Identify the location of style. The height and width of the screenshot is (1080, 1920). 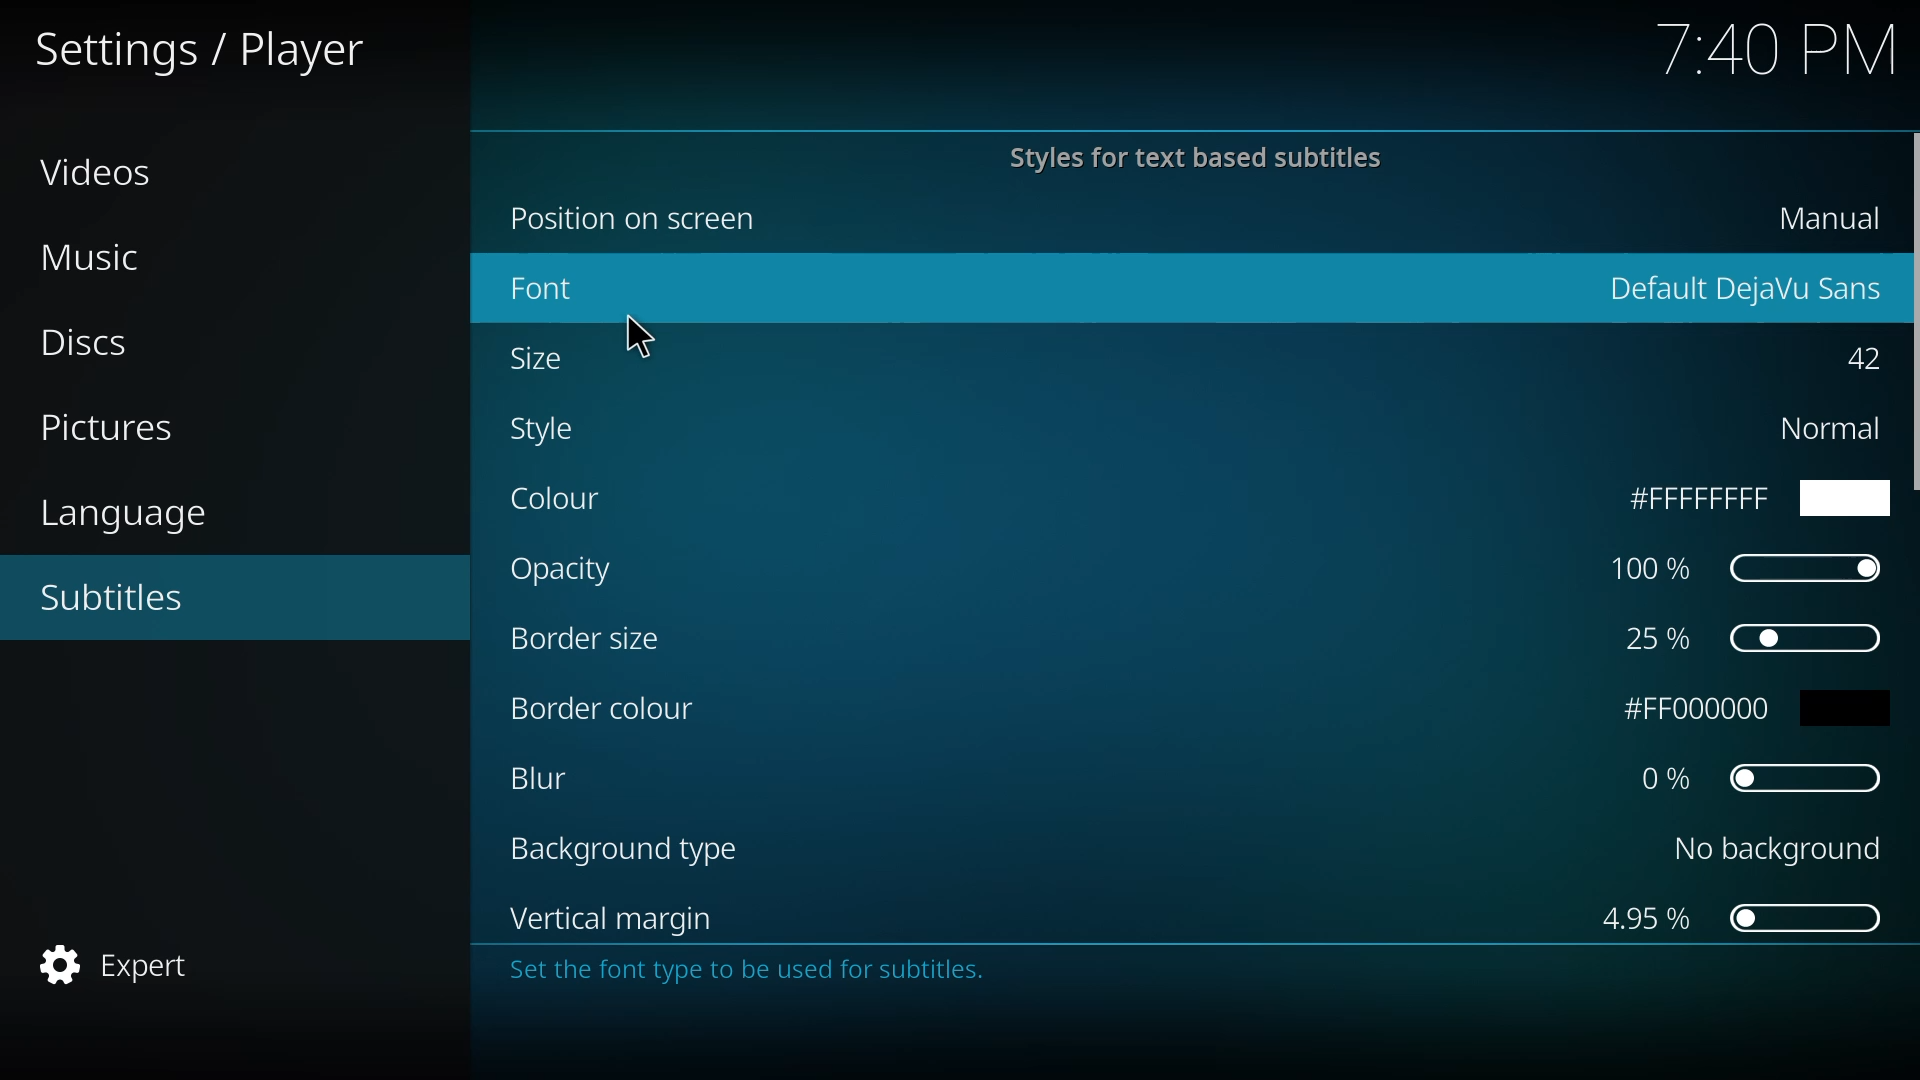
(550, 429).